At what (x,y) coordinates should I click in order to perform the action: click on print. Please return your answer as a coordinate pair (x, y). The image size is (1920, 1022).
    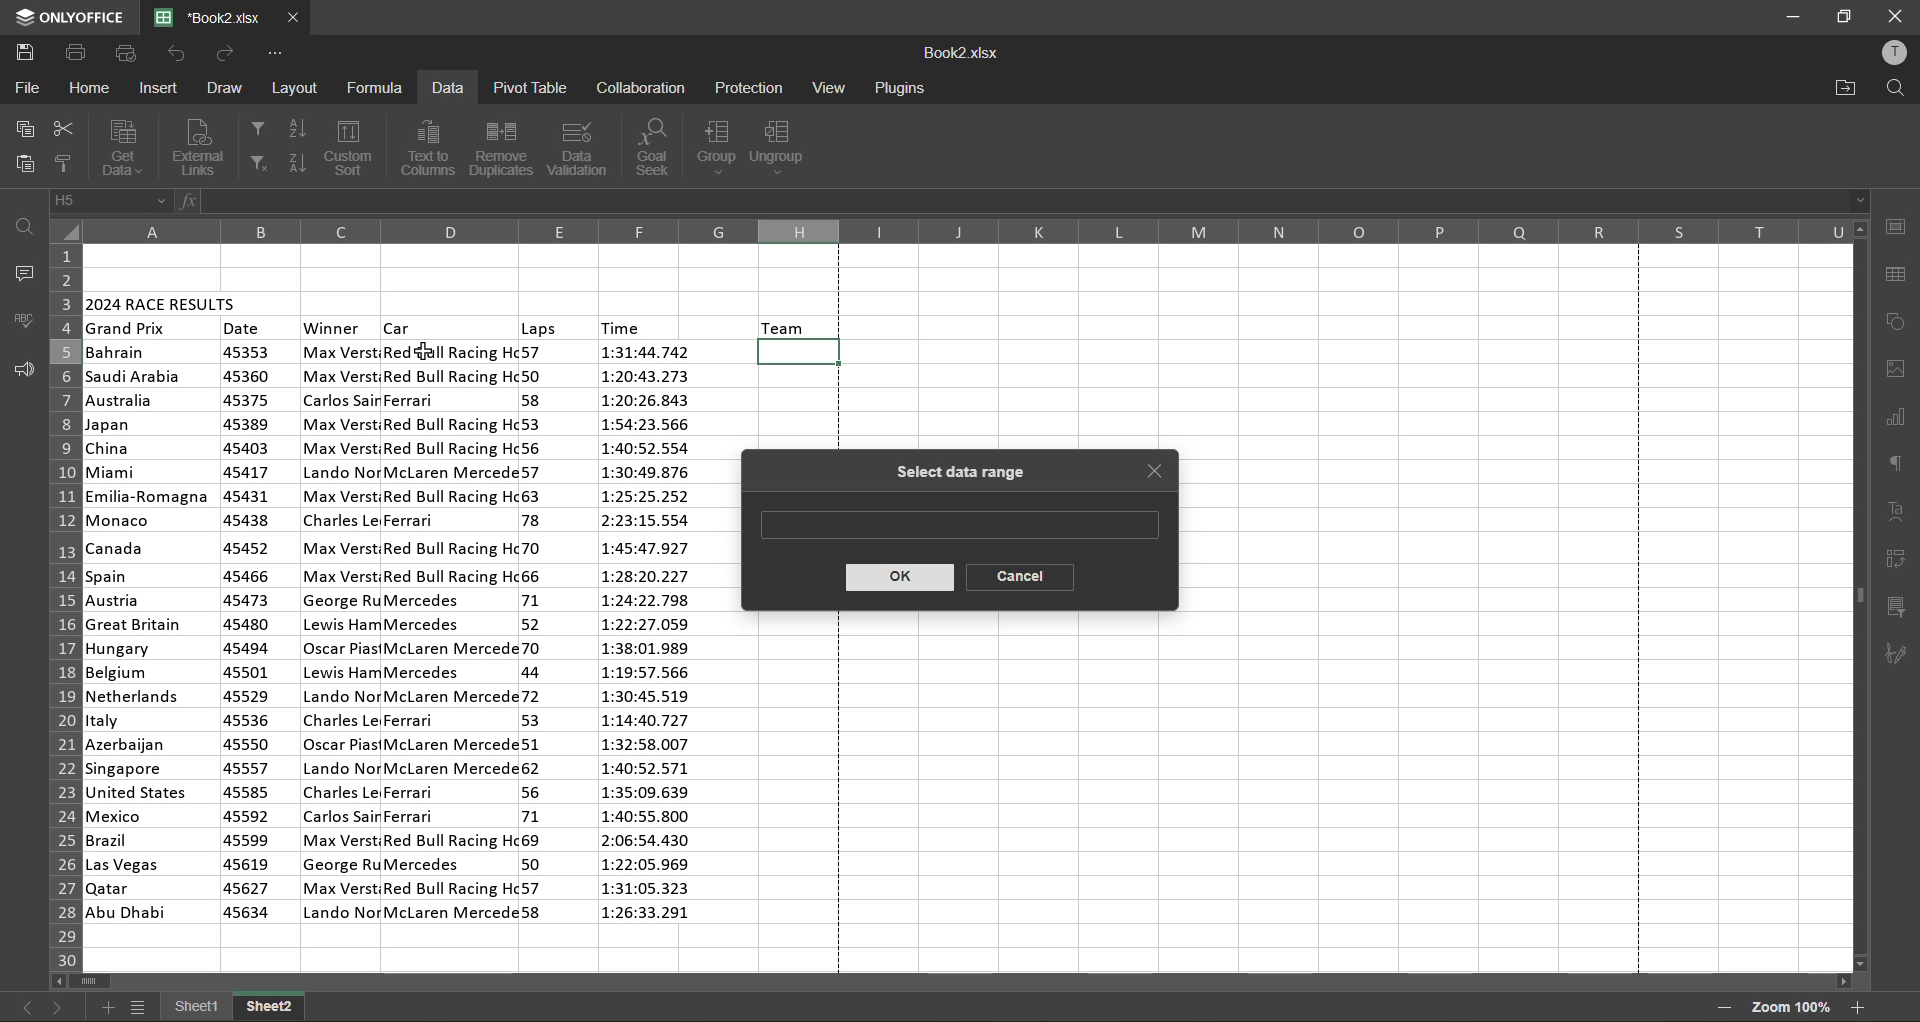
    Looking at the image, I should click on (77, 53).